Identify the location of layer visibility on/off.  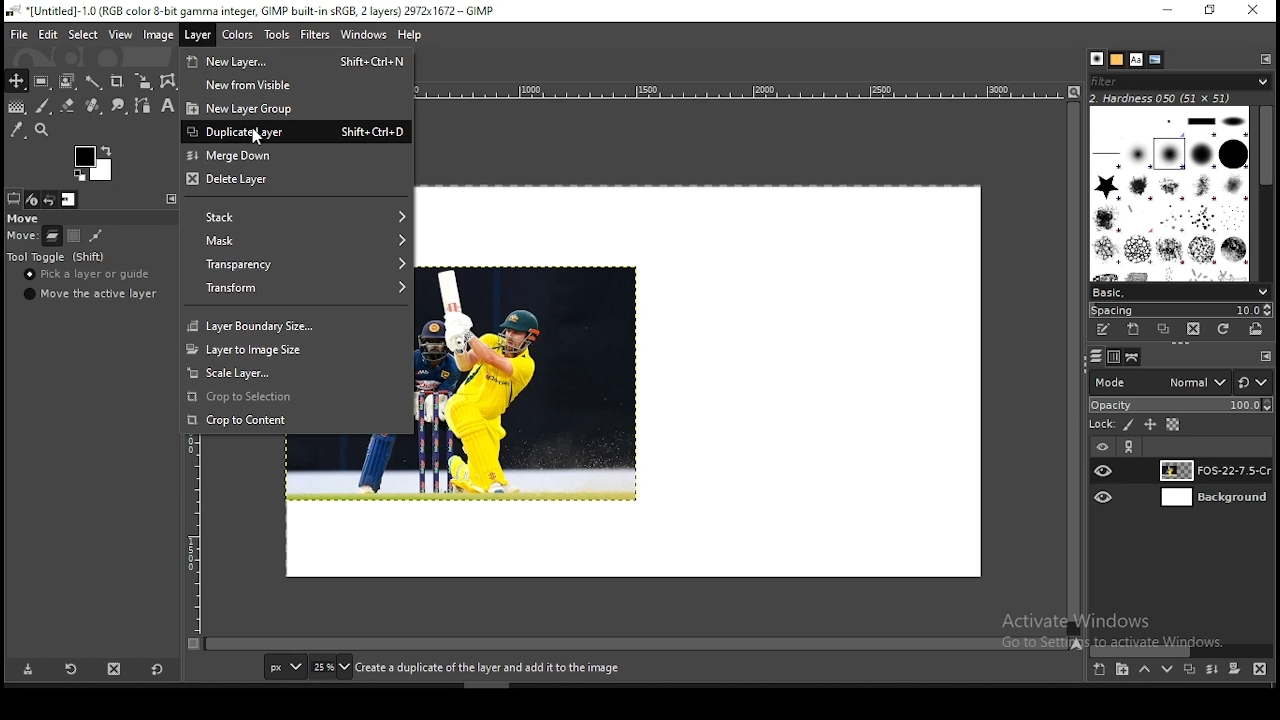
(1105, 497).